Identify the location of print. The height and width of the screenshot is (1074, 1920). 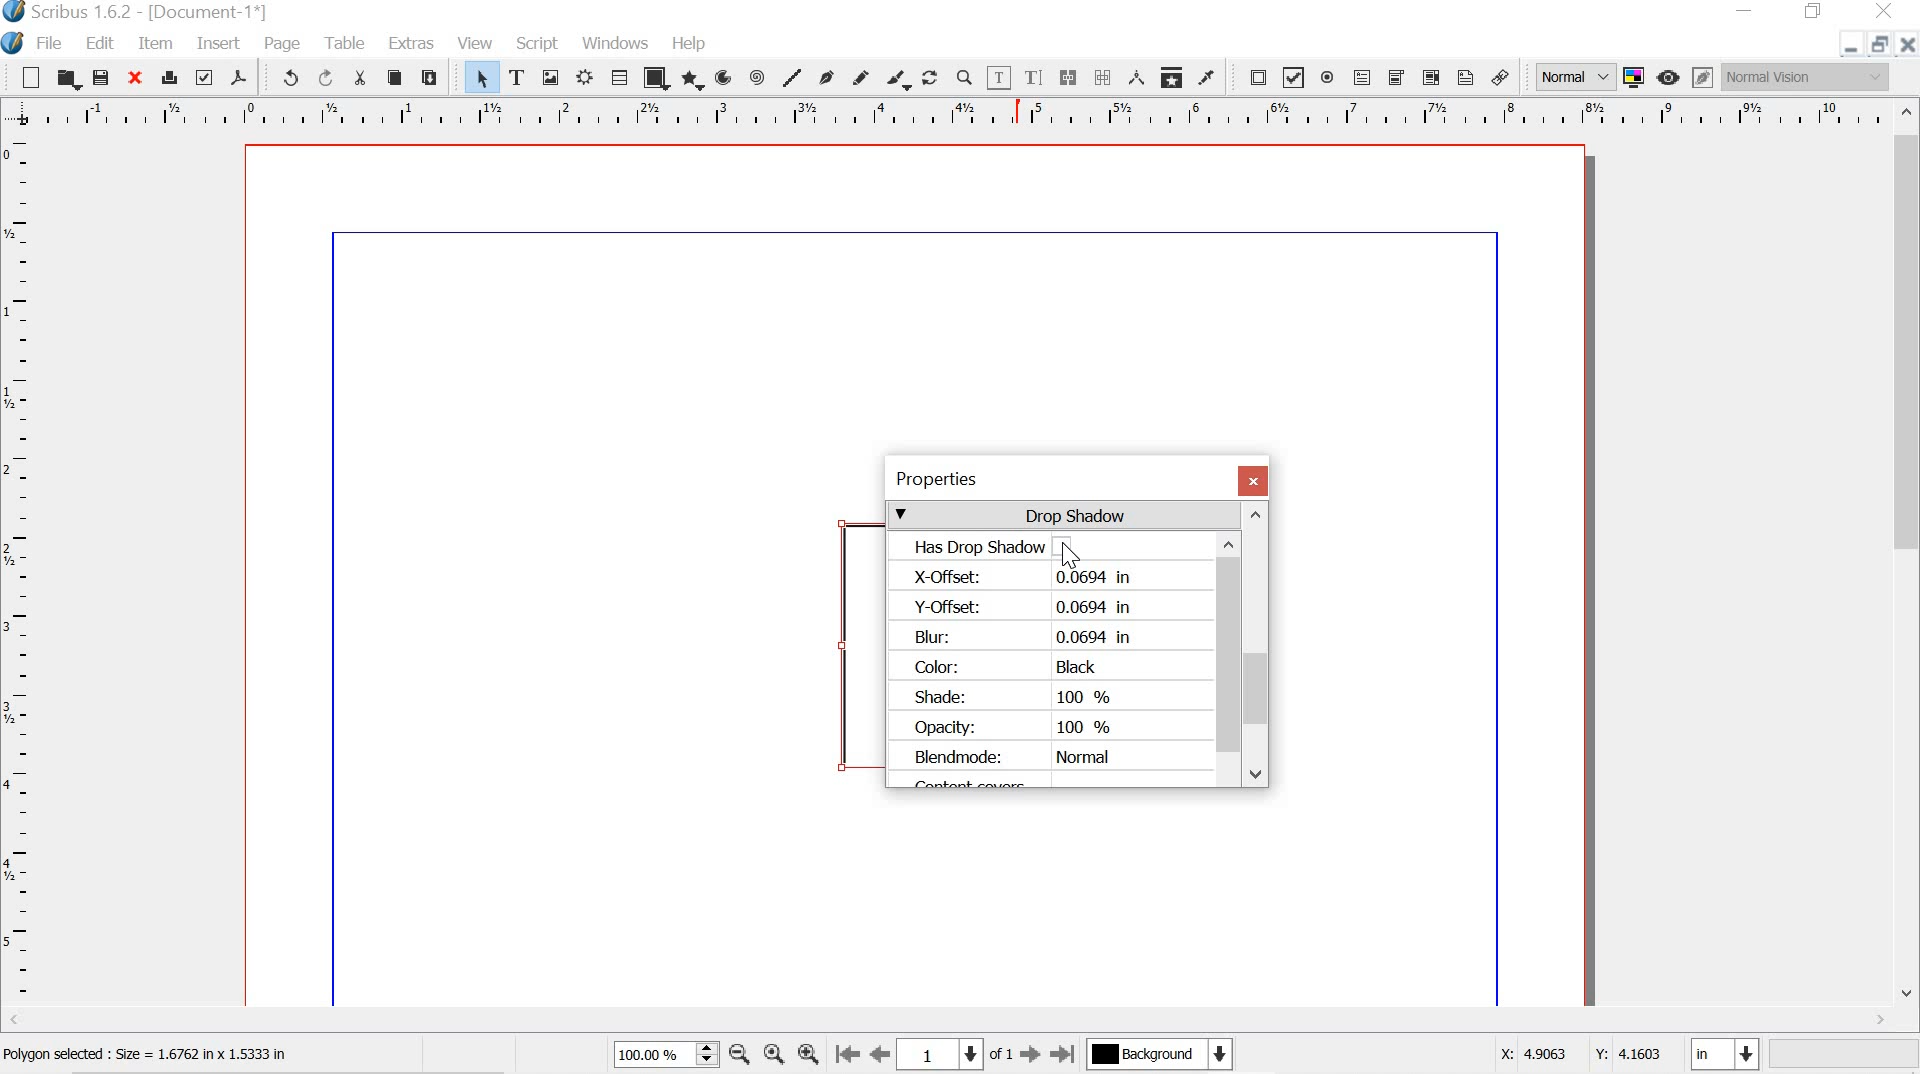
(169, 75).